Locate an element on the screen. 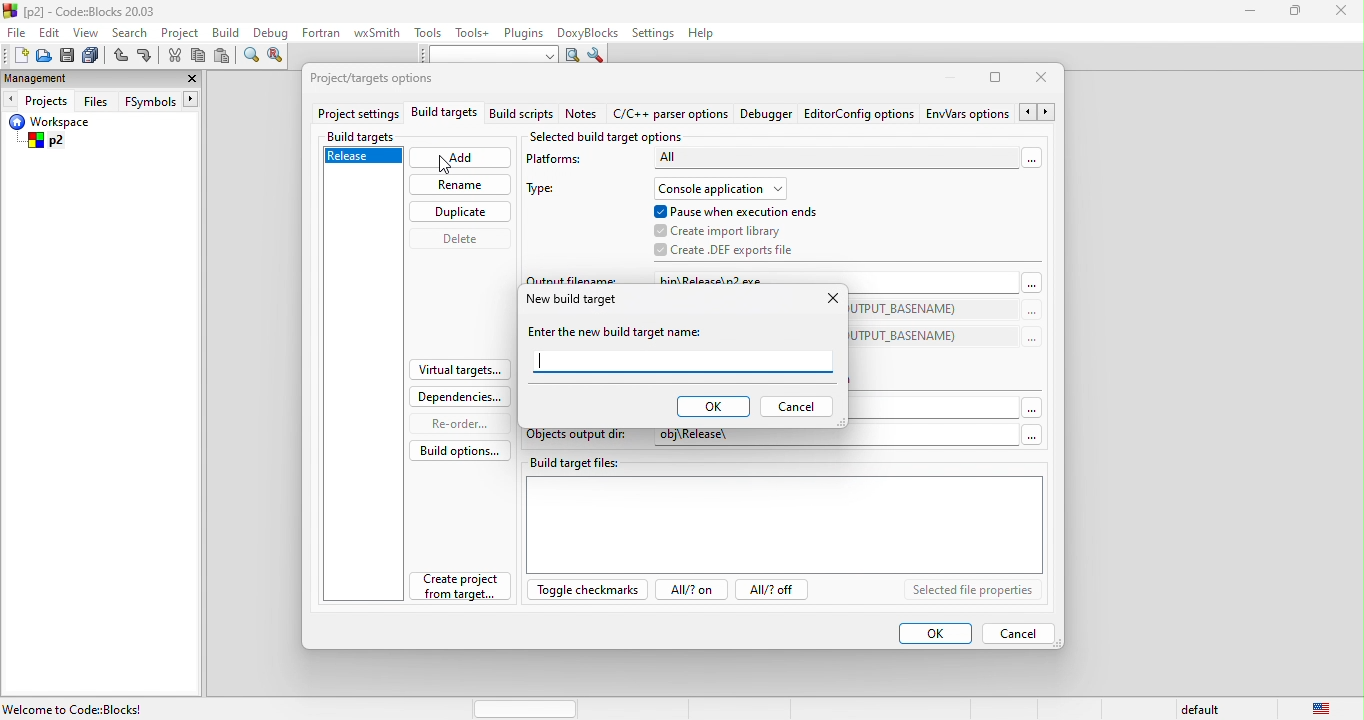 Image resolution: width=1364 pixels, height=720 pixels. new build target is located at coordinates (589, 299).